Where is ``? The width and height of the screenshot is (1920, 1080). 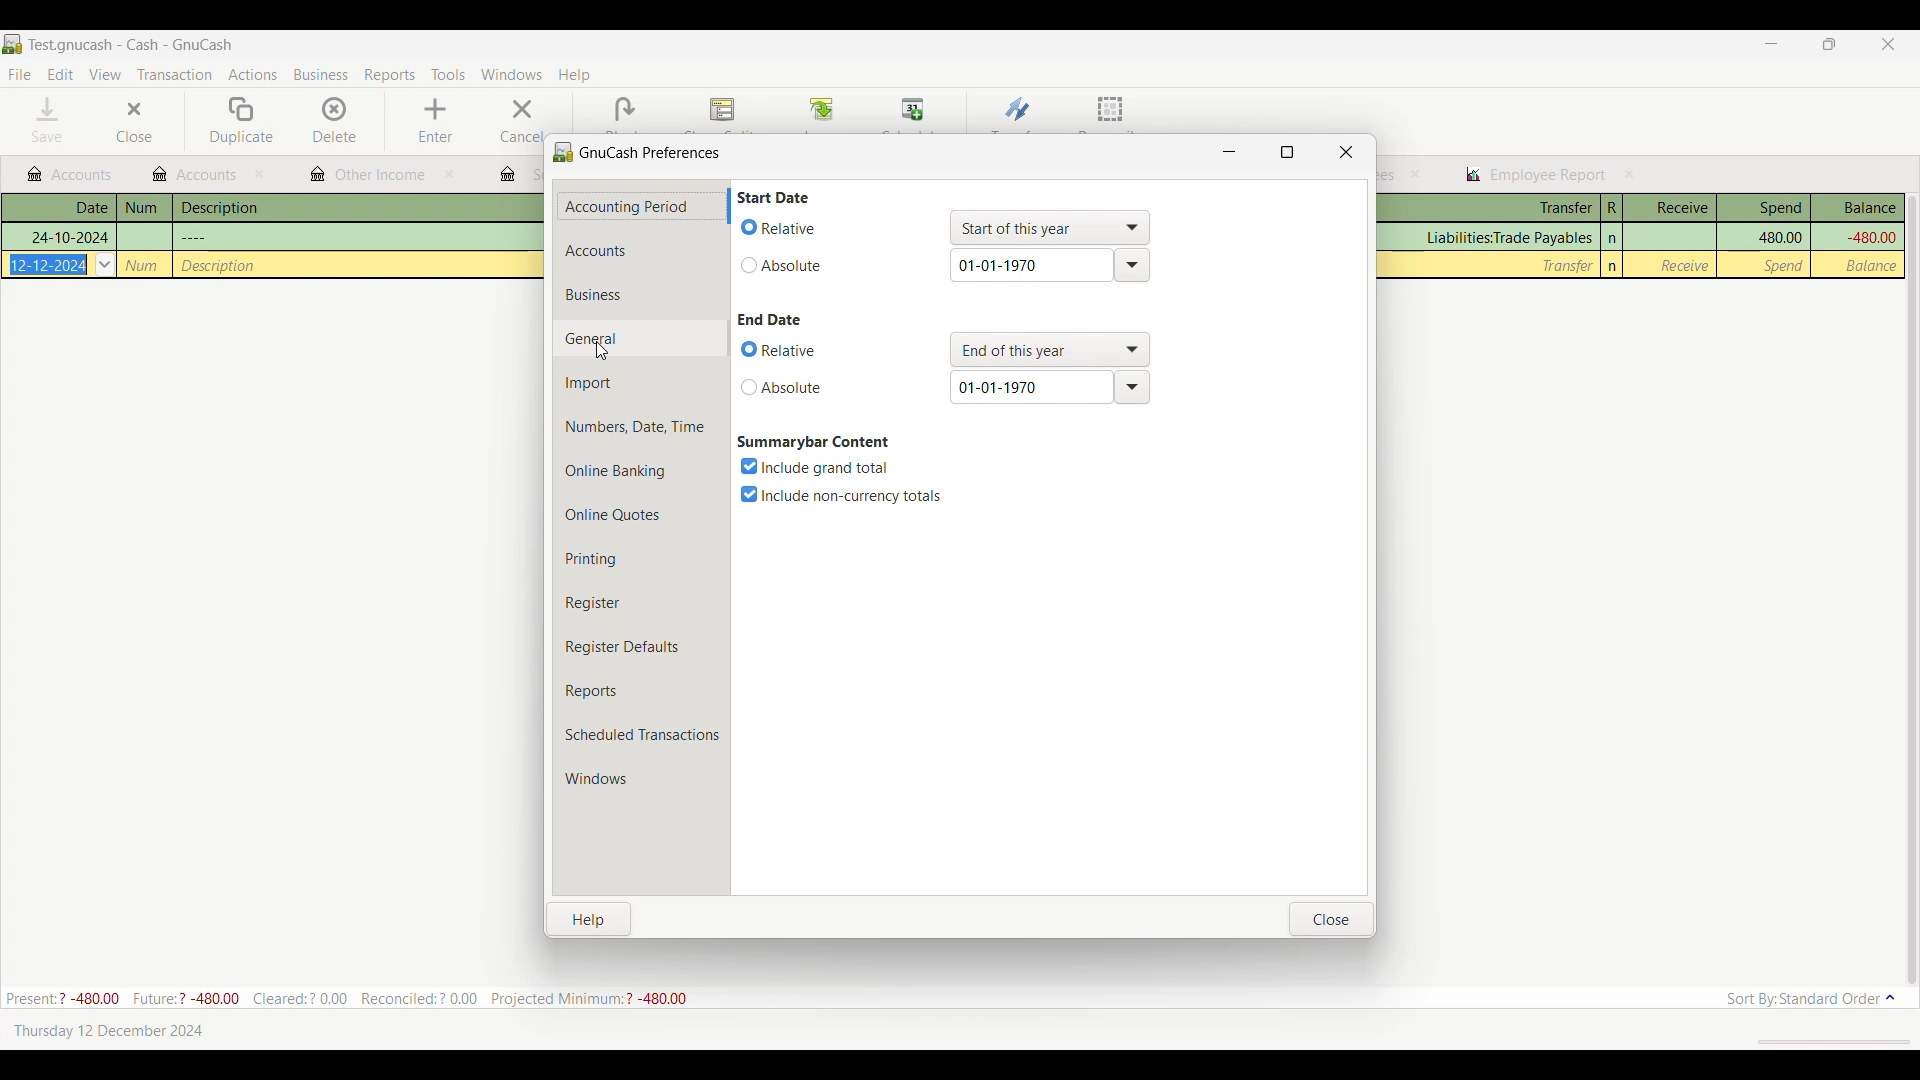  is located at coordinates (195, 236).